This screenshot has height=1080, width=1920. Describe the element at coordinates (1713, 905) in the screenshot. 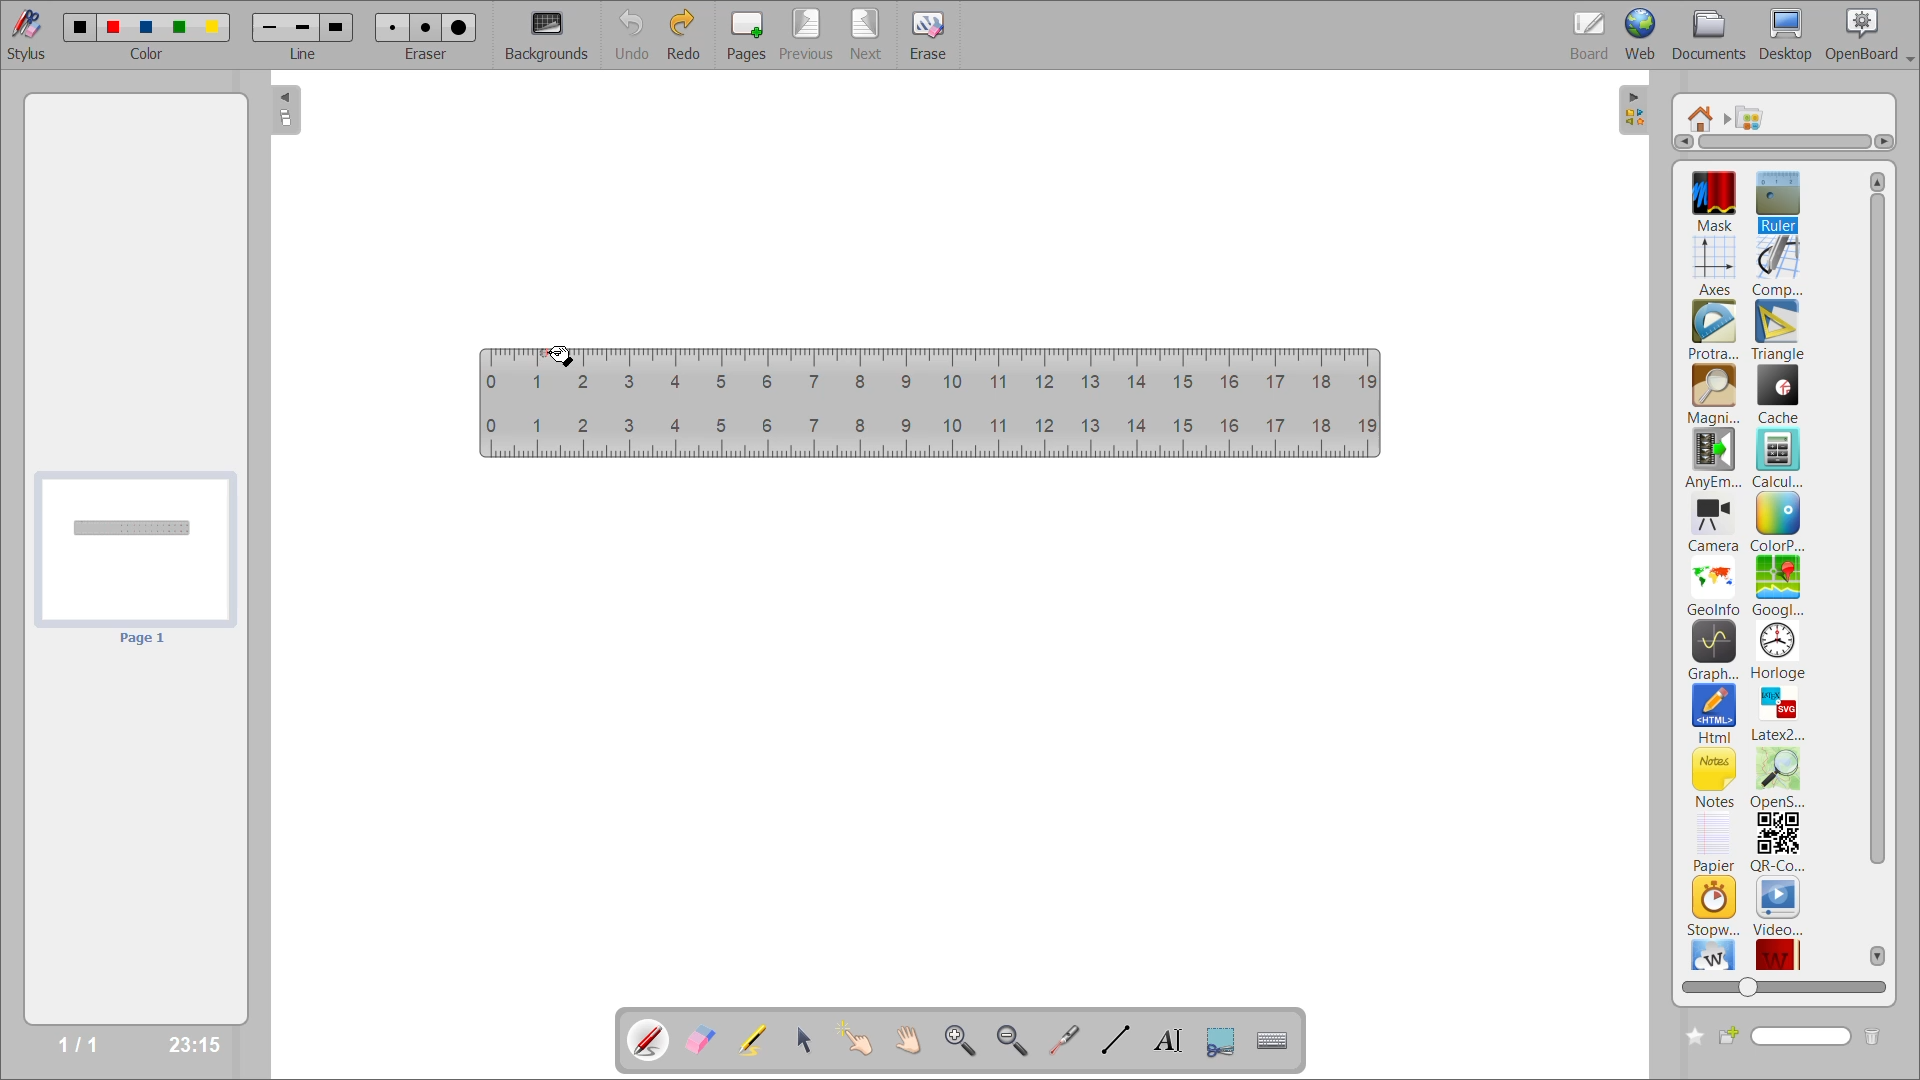

I see `stopwatch` at that location.